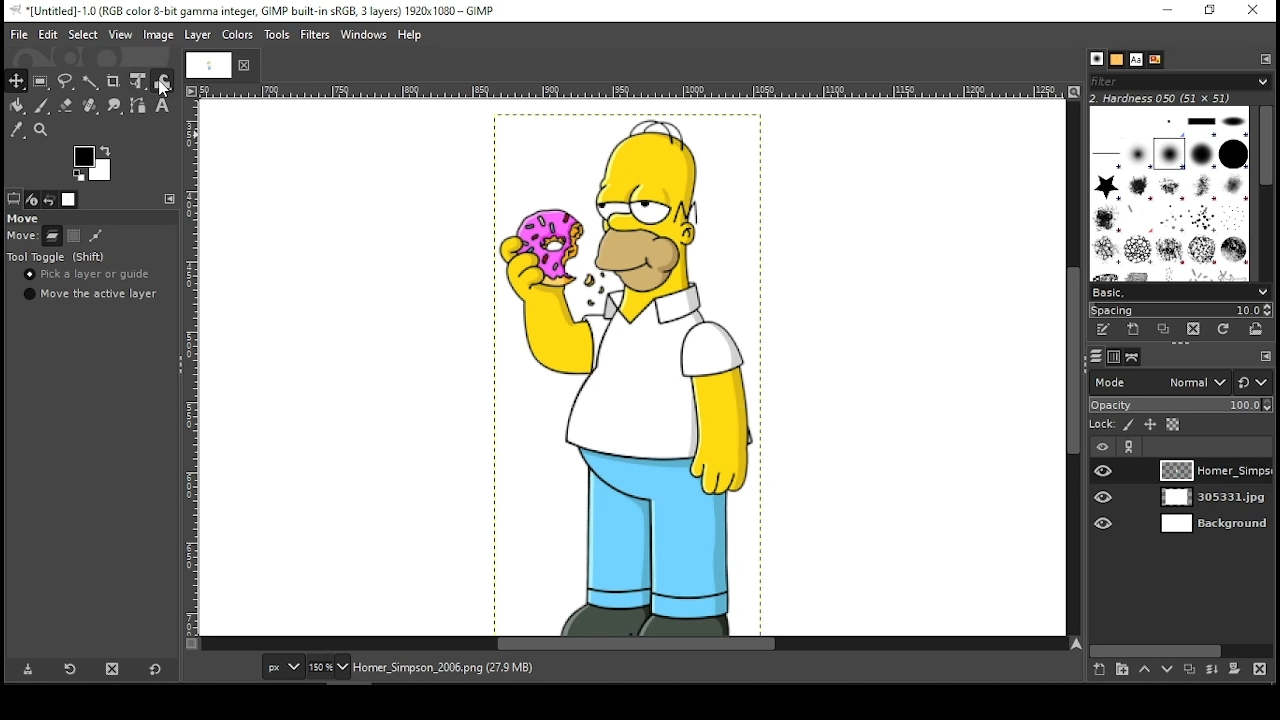 The height and width of the screenshot is (720, 1280). What do you see at coordinates (246, 65) in the screenshot?
I see `close` at bounding box center [246, 65].